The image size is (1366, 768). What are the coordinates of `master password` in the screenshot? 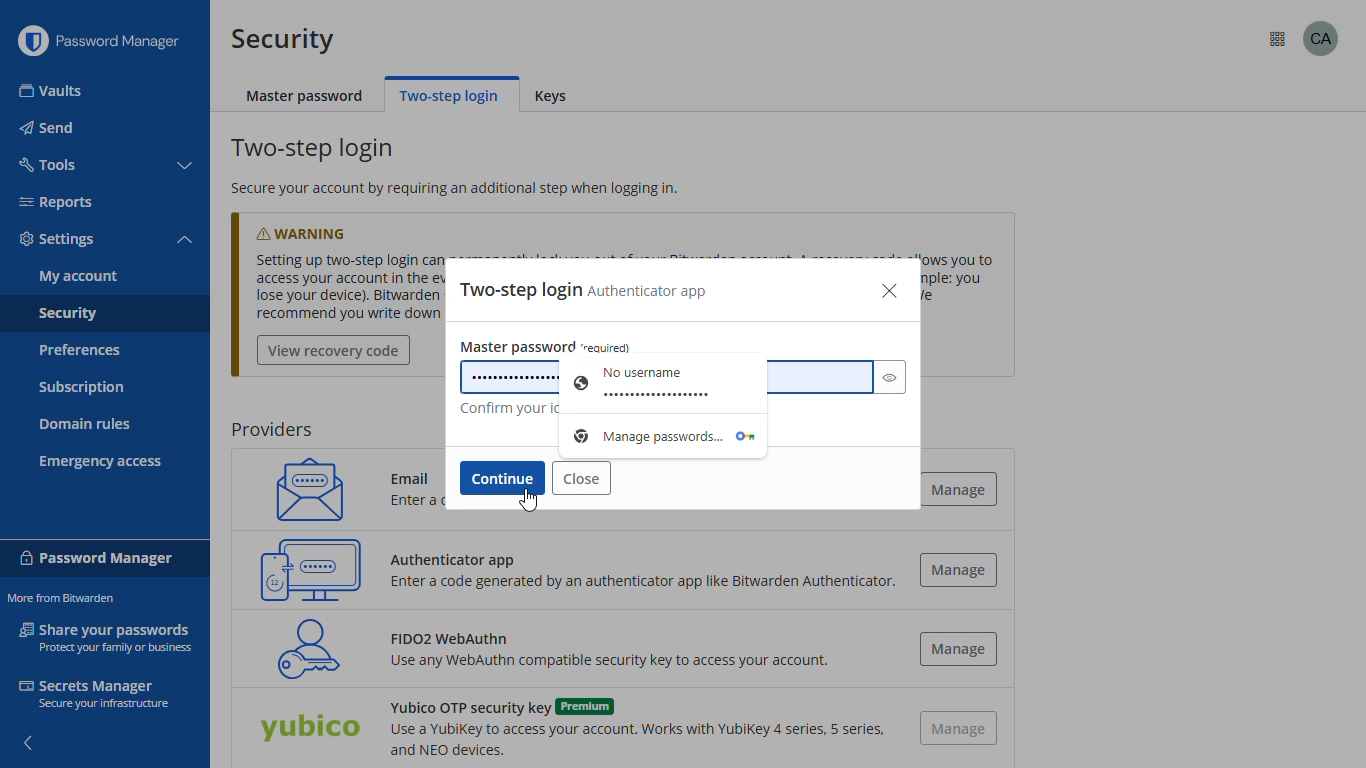 It's located at (306, 97).